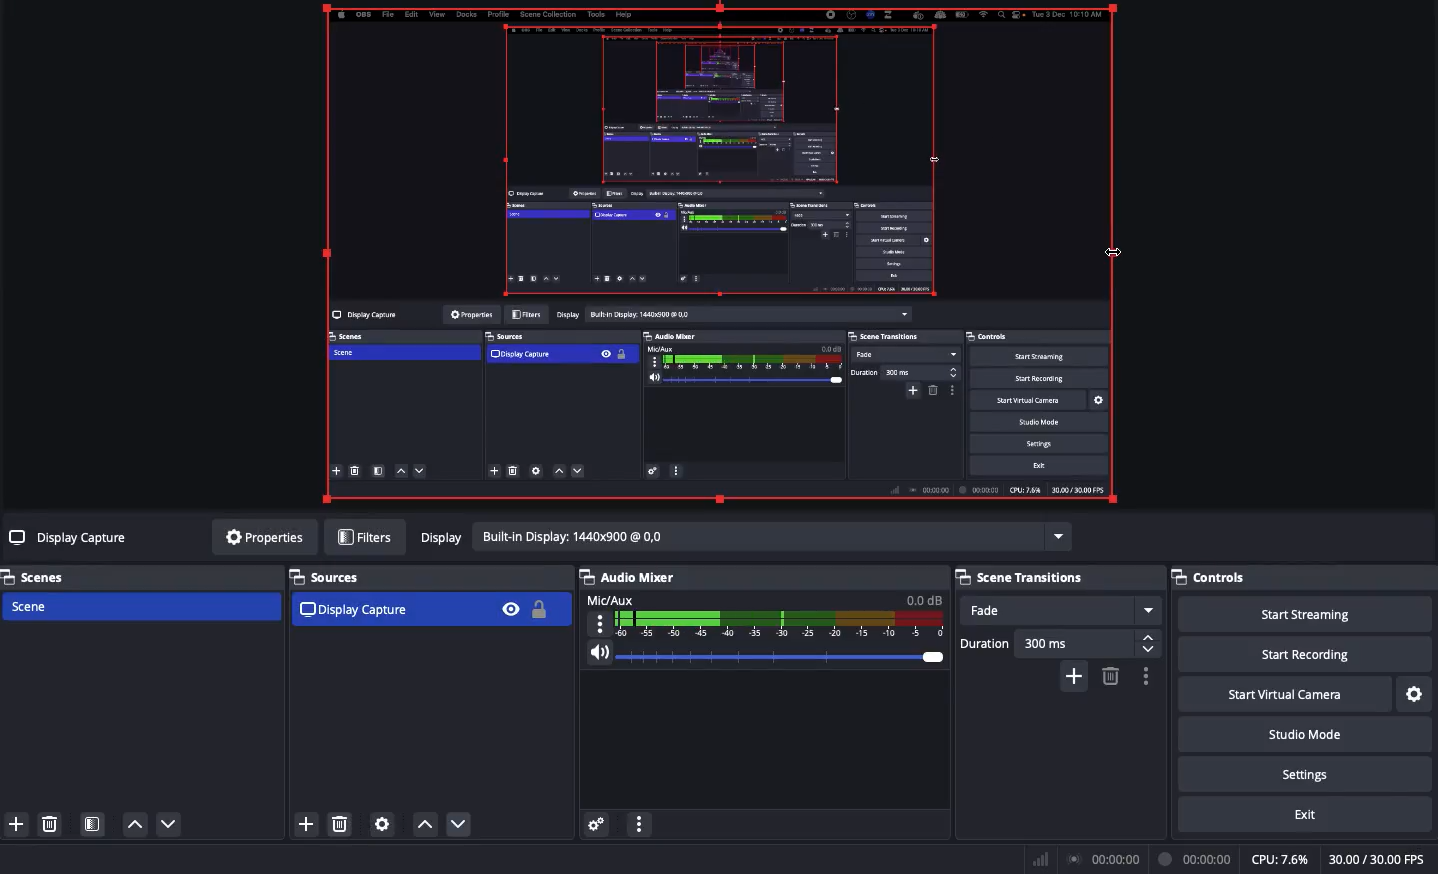  Describe the element at coordinates (305, 826) in the screenshot. I see `Add` at that location.